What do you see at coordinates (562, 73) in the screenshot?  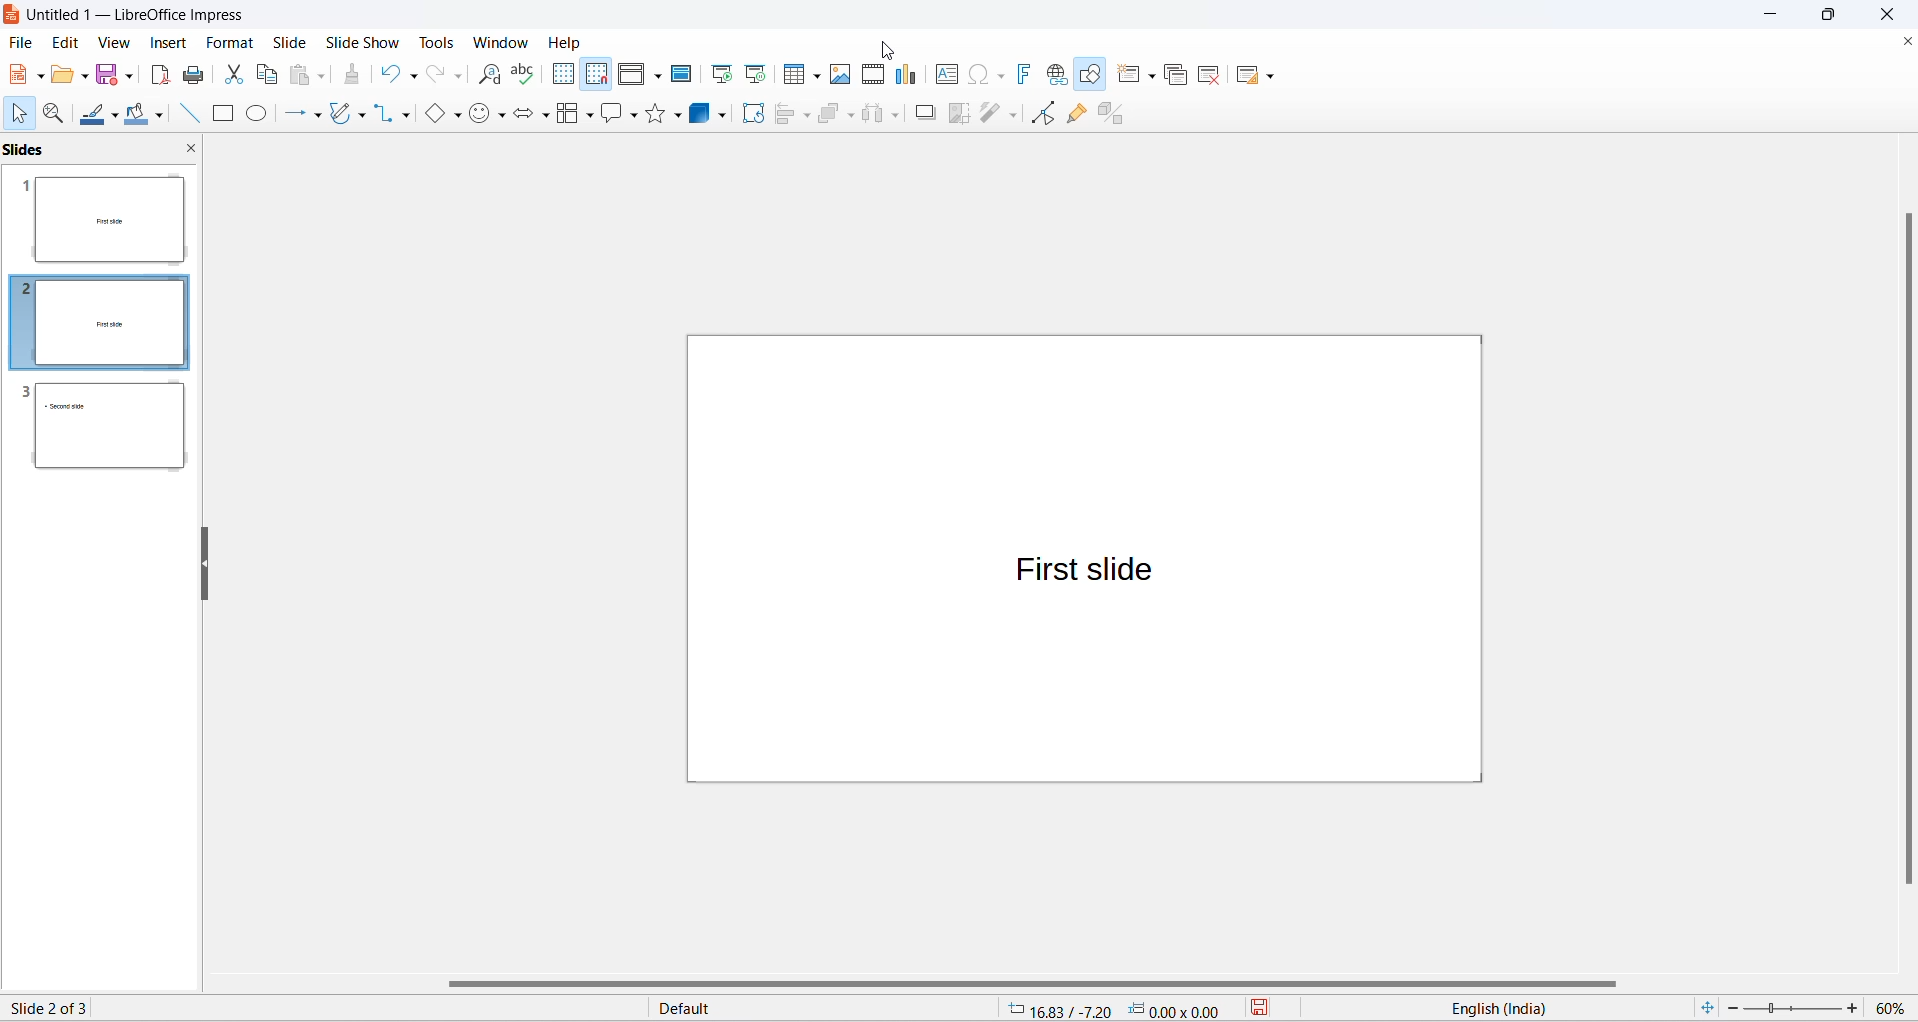 I see `display grid` at bounding box center [562, 73].